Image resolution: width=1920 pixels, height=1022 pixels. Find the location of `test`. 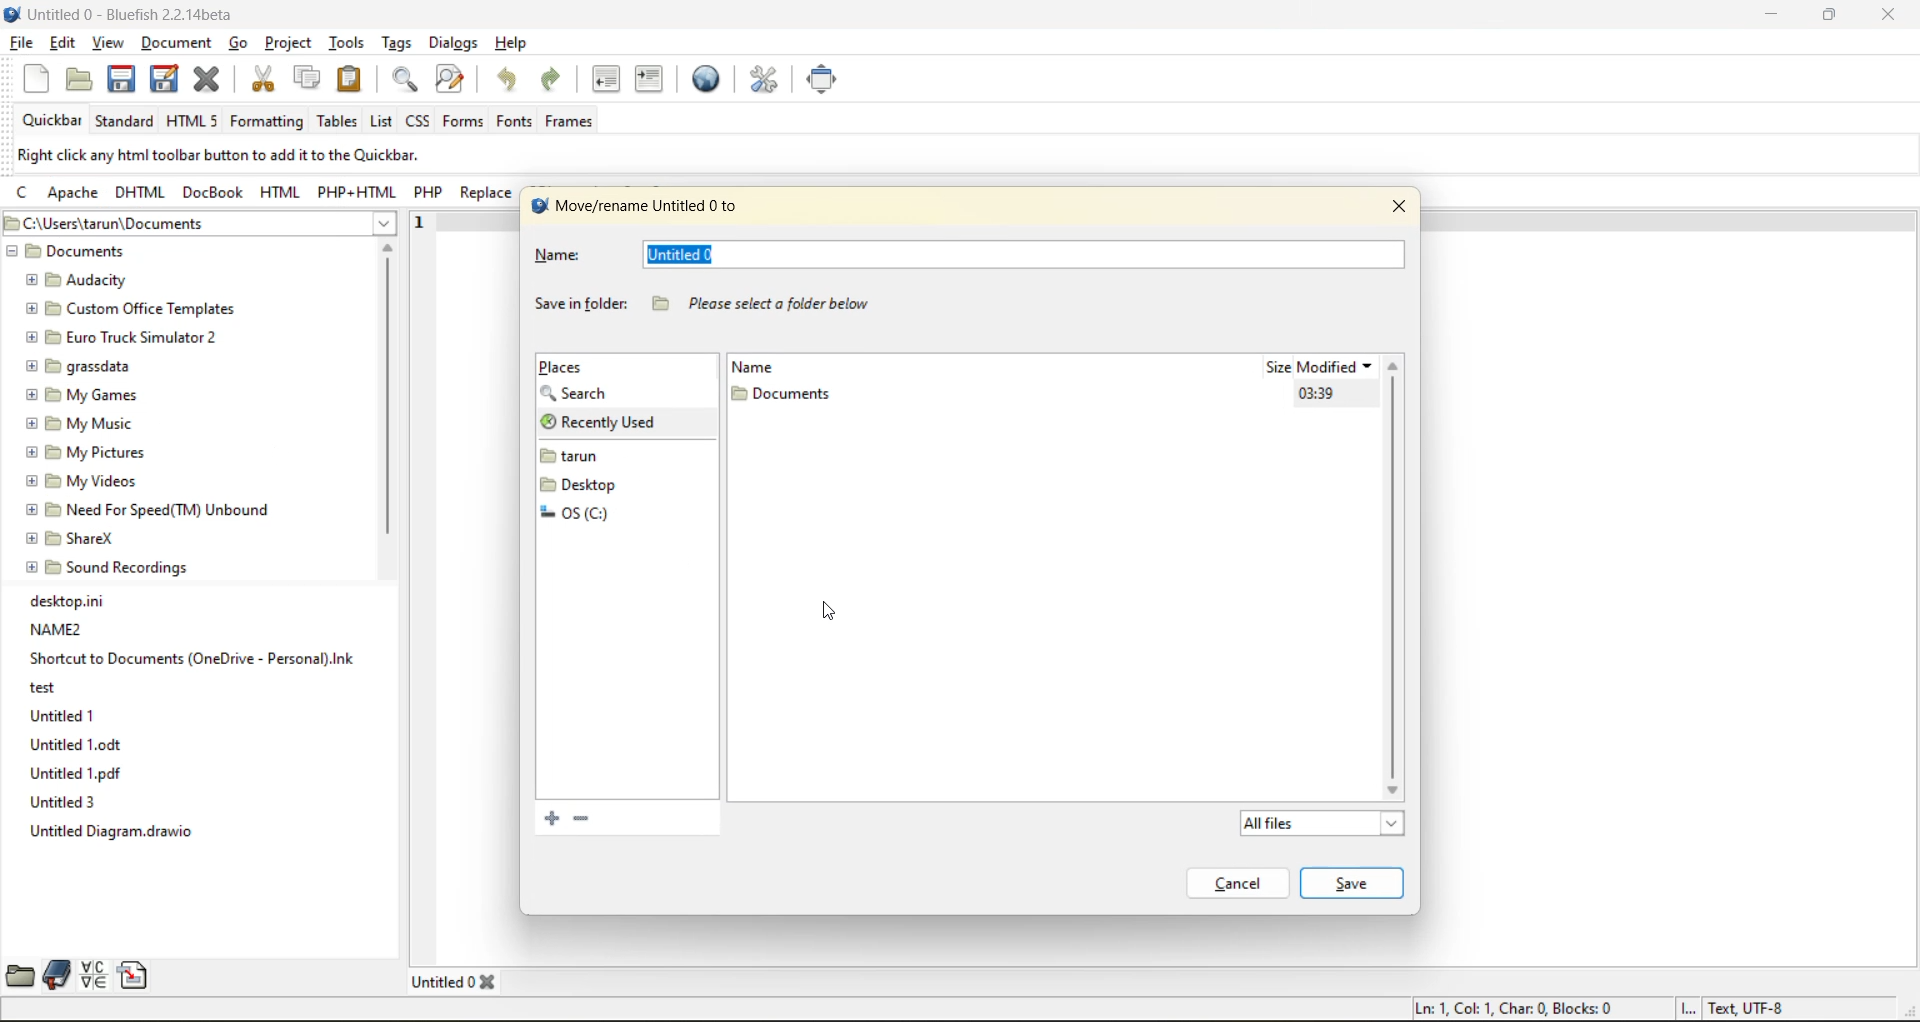

test is located at coordinates (44, 689).